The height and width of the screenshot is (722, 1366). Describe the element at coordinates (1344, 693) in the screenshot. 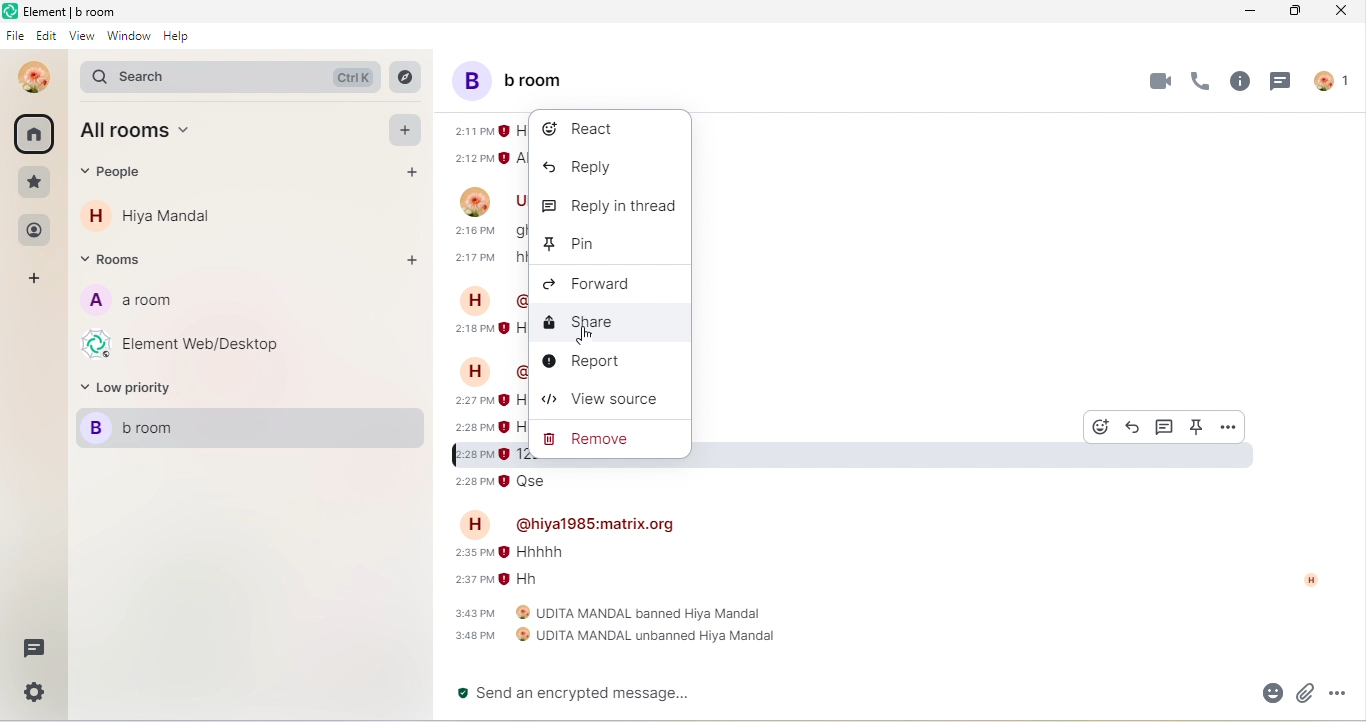

I see `option` at that location.